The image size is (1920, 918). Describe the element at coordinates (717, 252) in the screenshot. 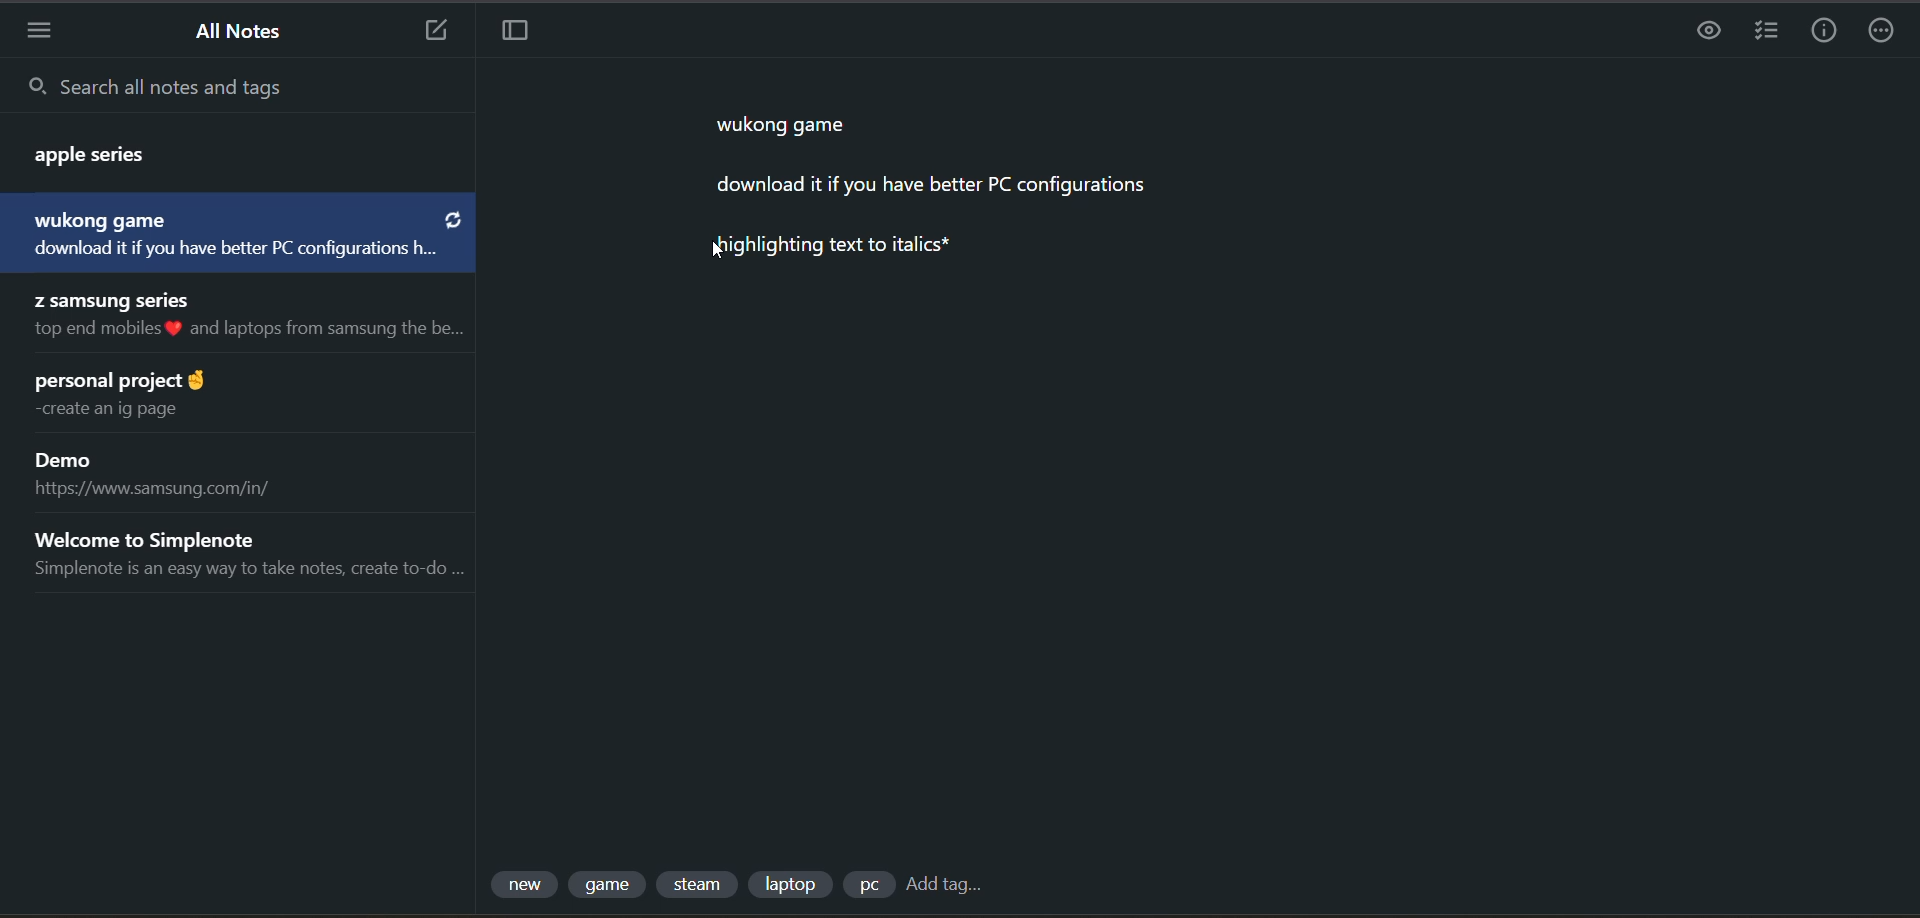

I see `cursor` at that location.